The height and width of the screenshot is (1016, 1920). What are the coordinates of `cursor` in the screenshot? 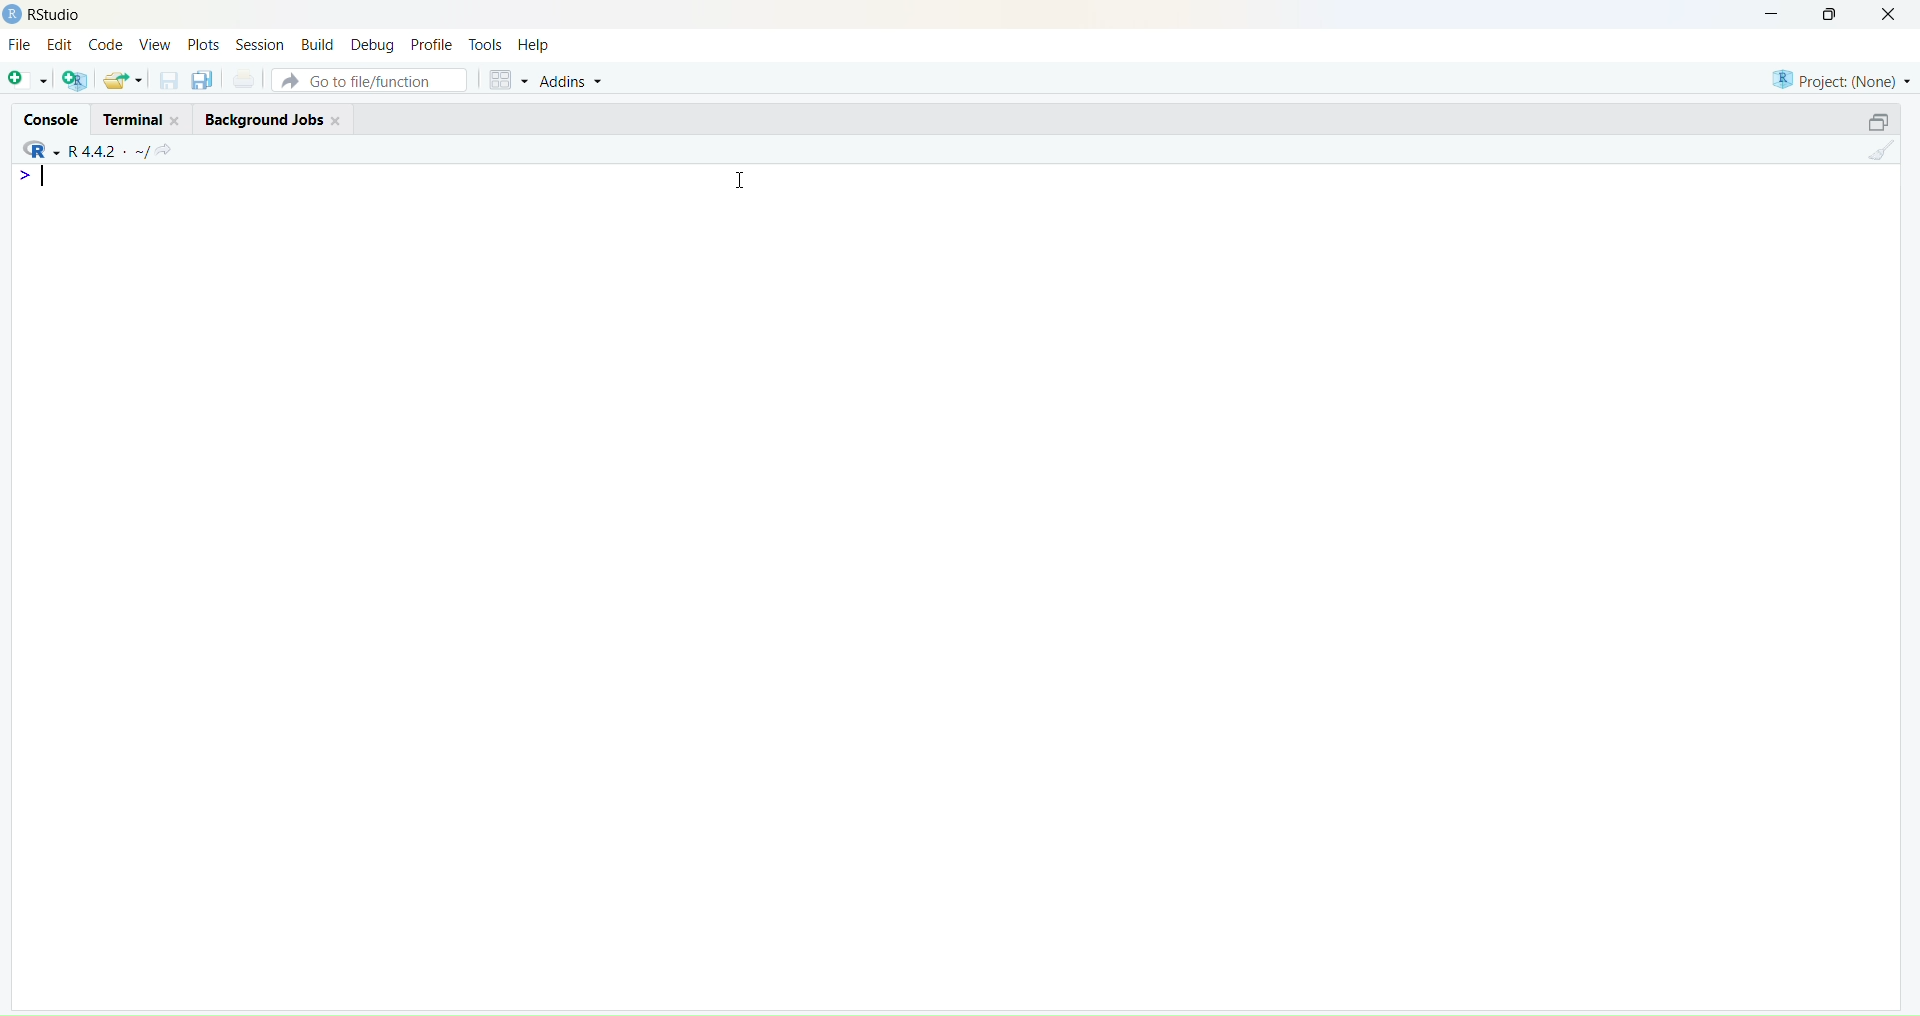 It's located at (741, 180).